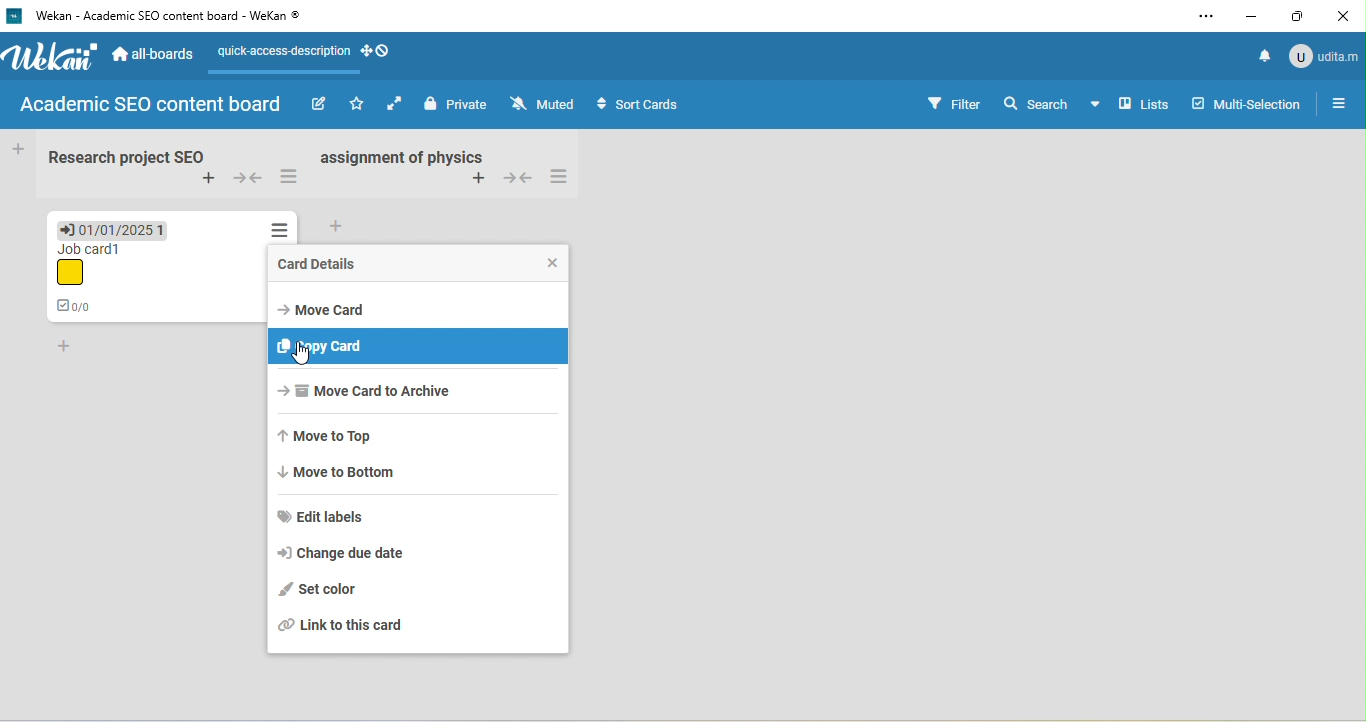 The height and width of the screenshot is (722, 1366). What do you see at coordinates (1206, 18) in the screenshot?
I see `settings and more` at bounding box center [1206, 18].